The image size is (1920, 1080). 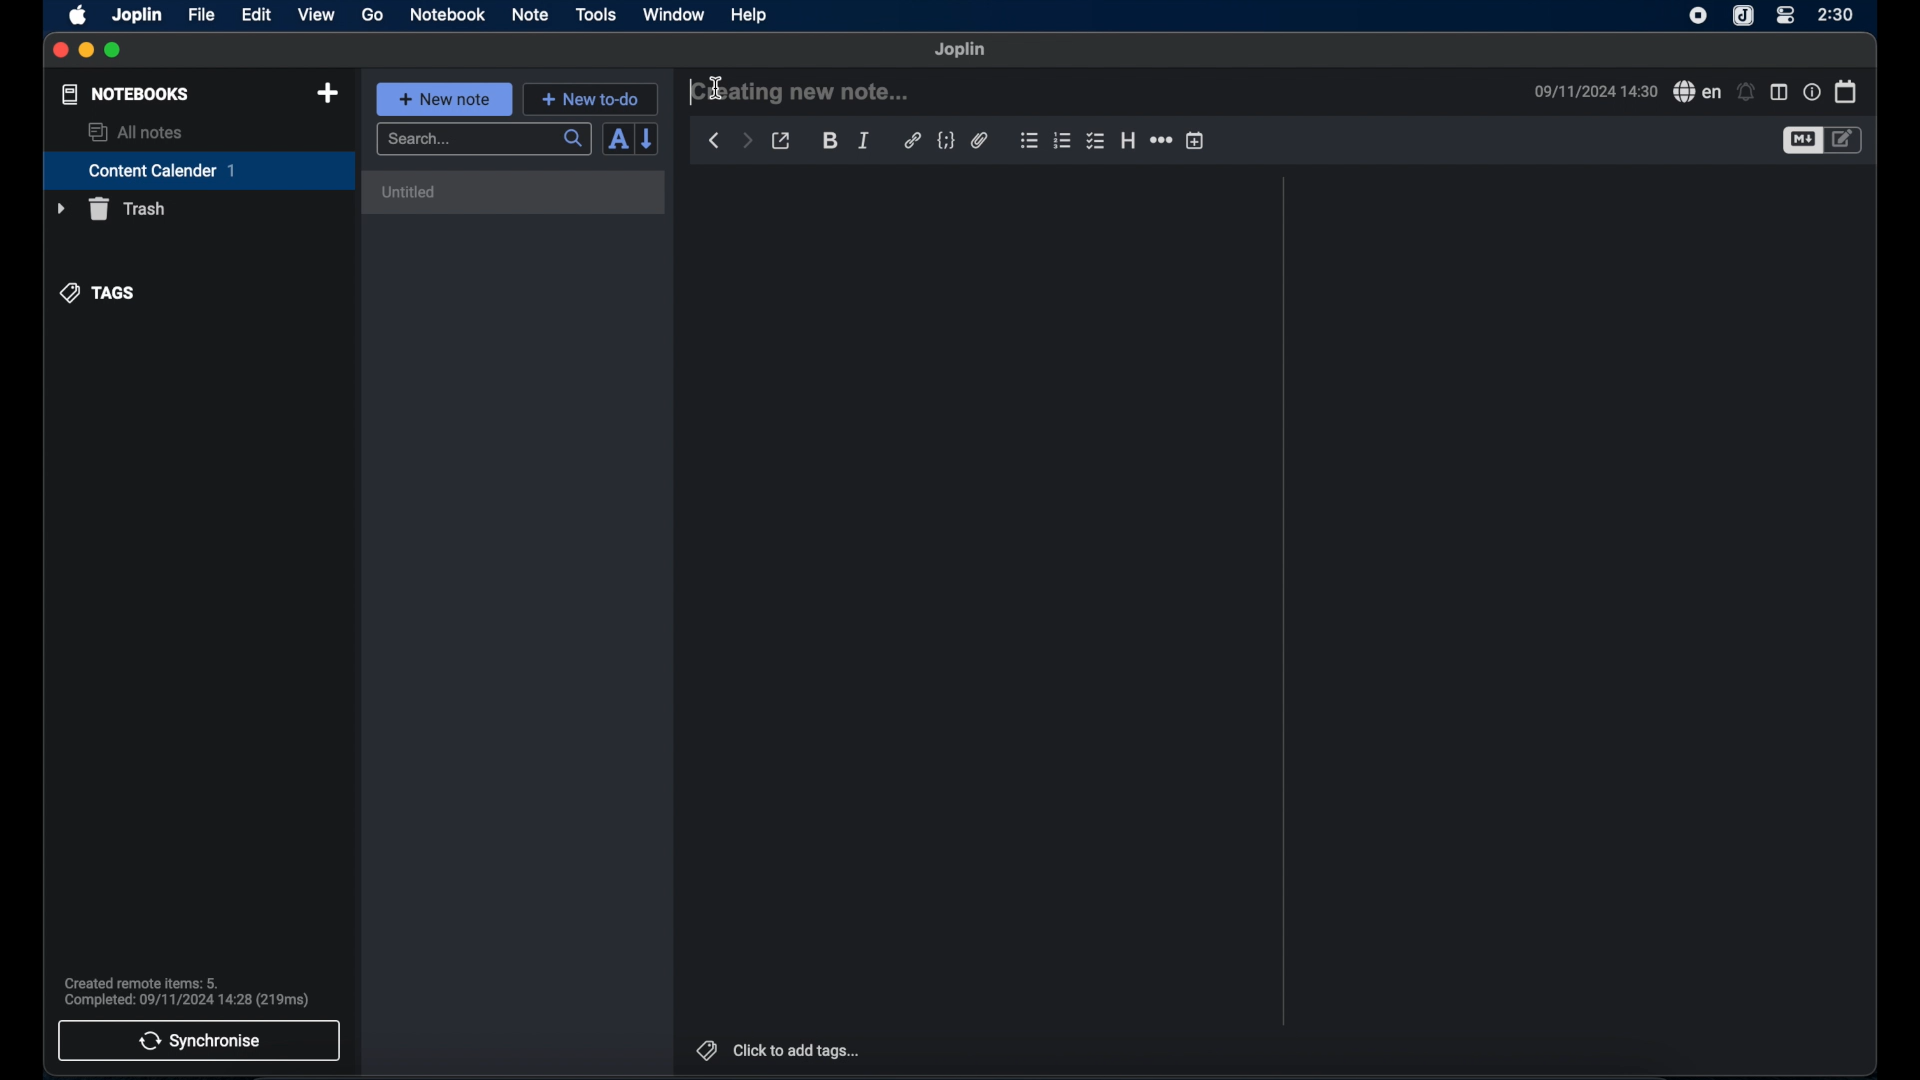 I want to click on edit, so click(x=258, y=16).